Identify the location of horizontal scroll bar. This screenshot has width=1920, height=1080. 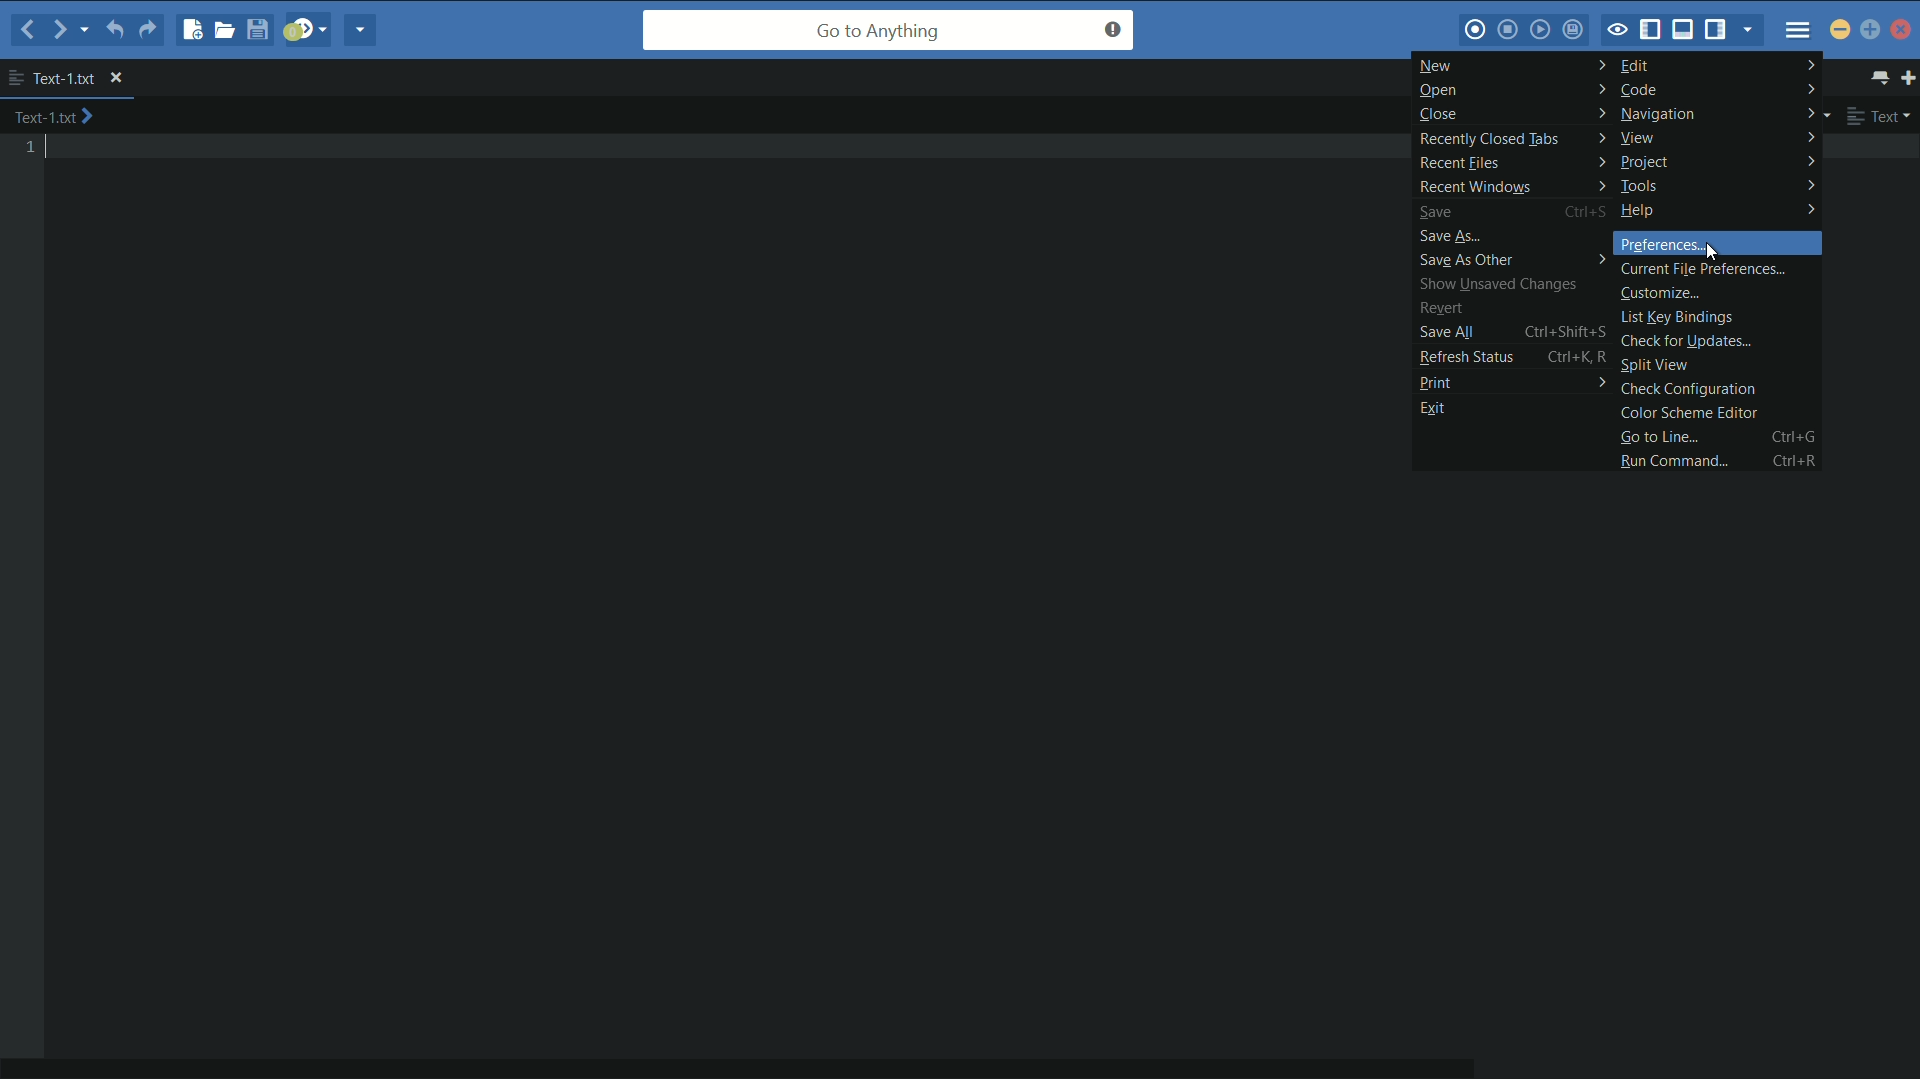
(759, 1068).